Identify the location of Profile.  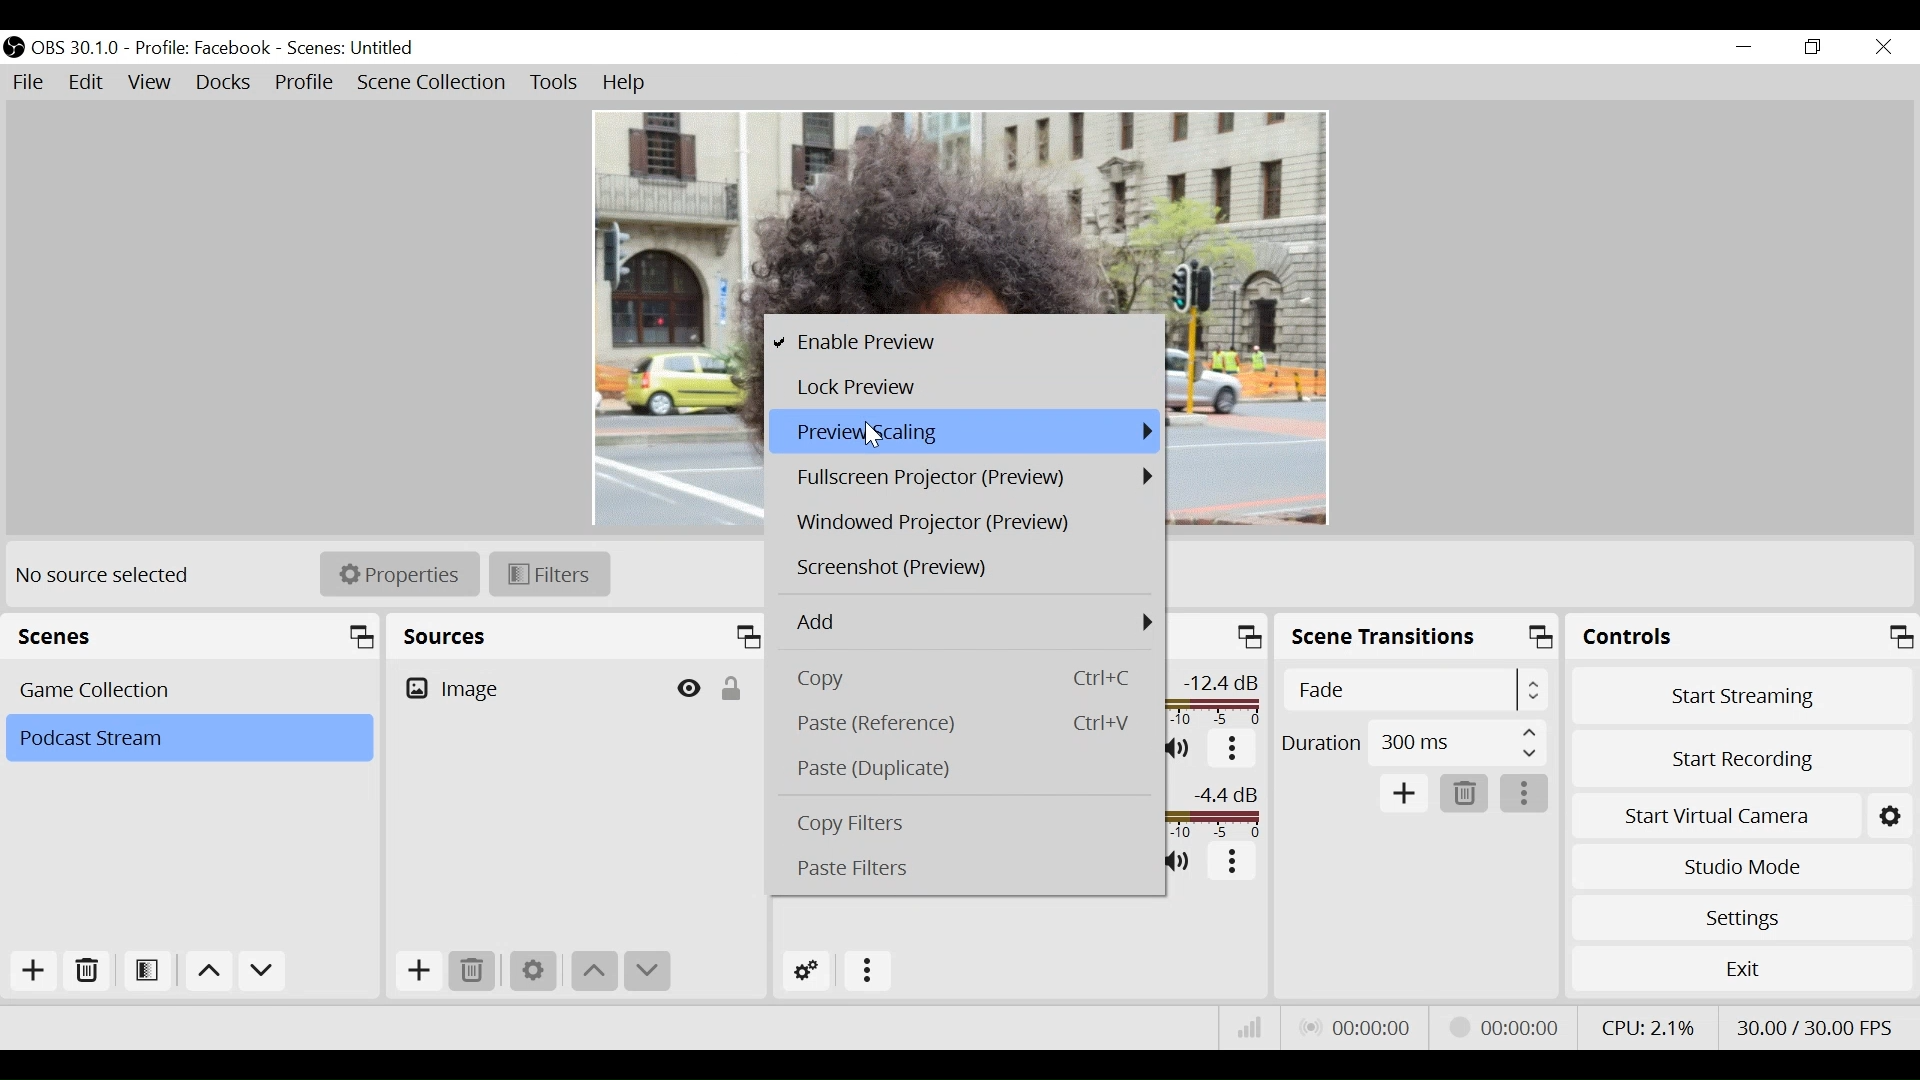
(205, 49).